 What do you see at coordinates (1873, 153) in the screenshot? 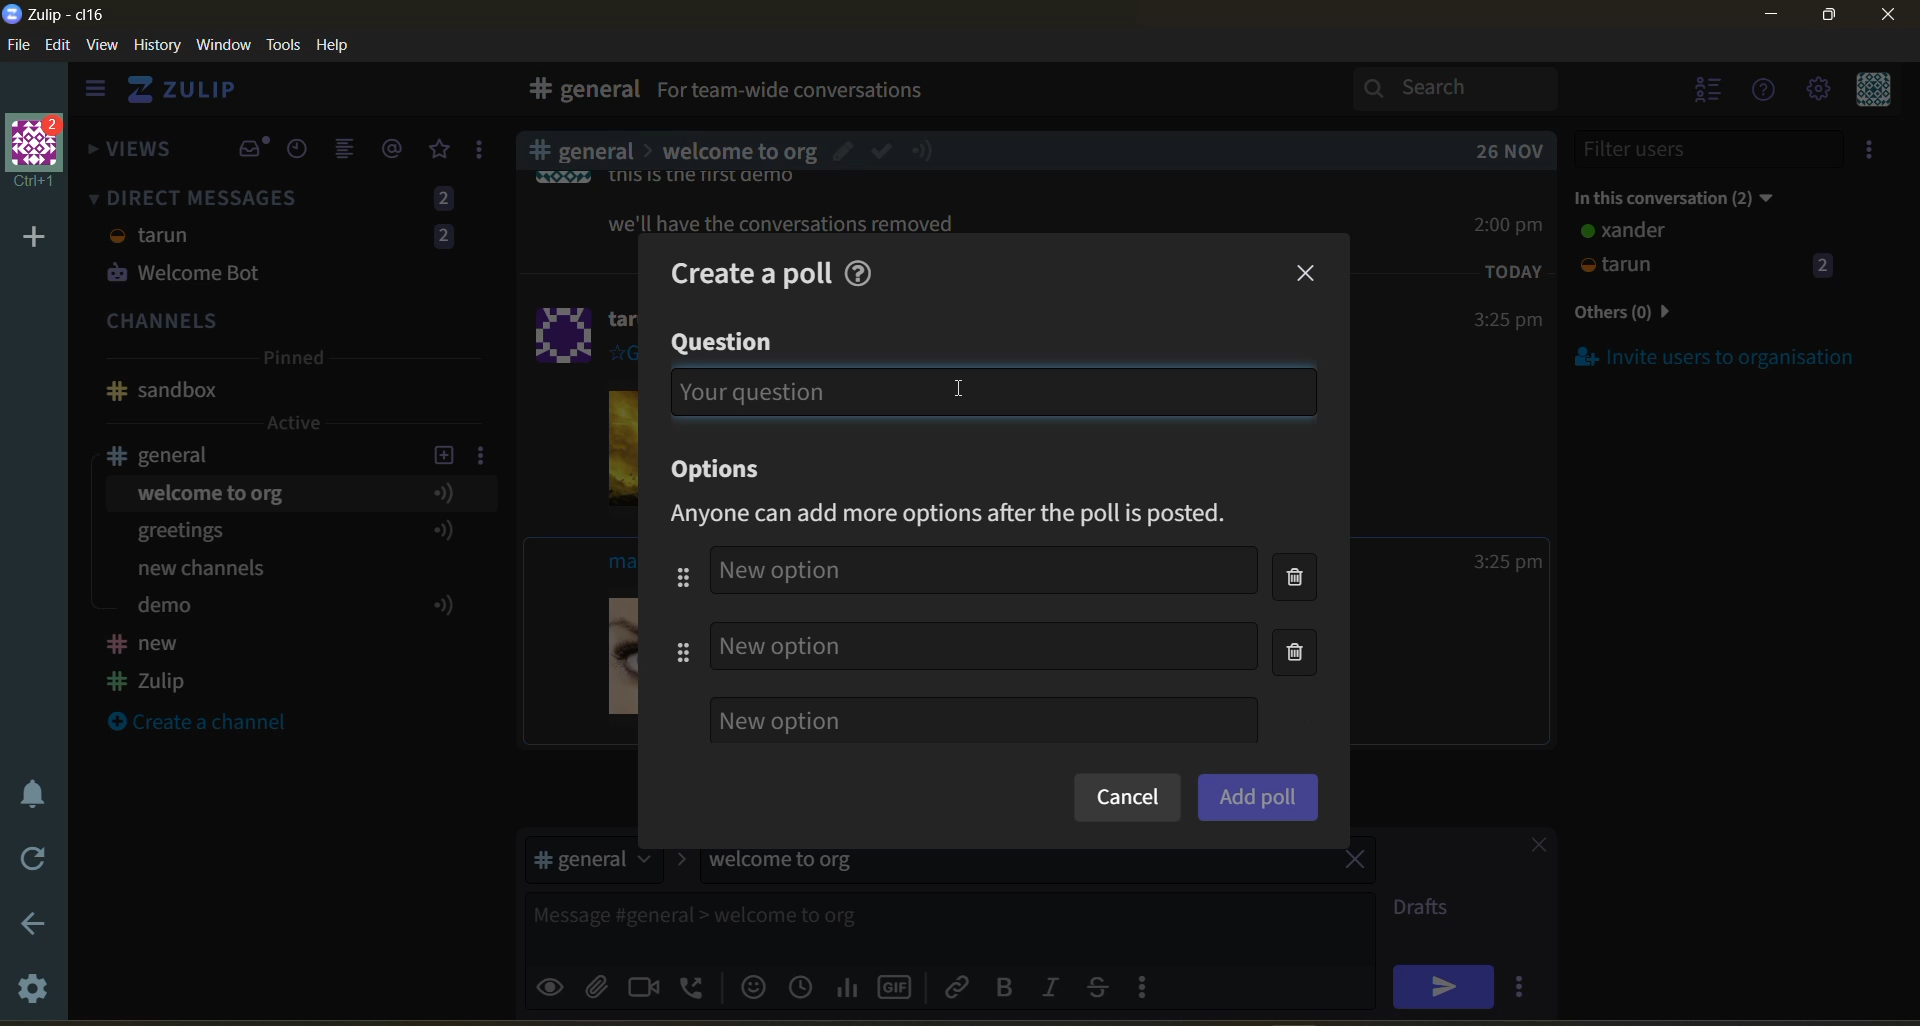
I see `invite users to organisation` at bounding box center [1873, 153].